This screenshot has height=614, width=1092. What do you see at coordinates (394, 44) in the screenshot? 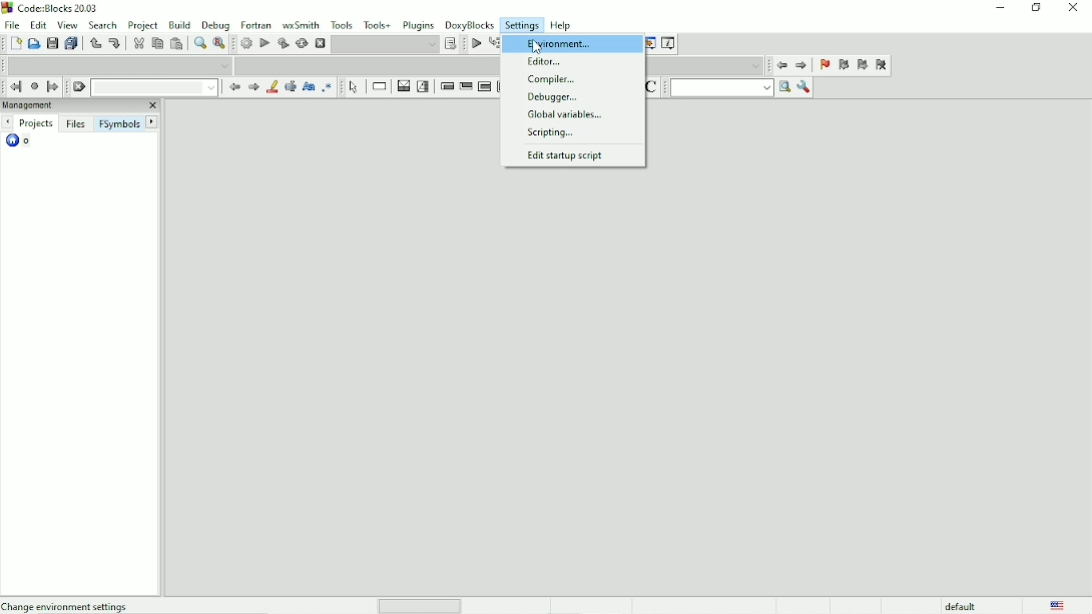
I see `Show the select target dialog` at bounding box center [394, 44].